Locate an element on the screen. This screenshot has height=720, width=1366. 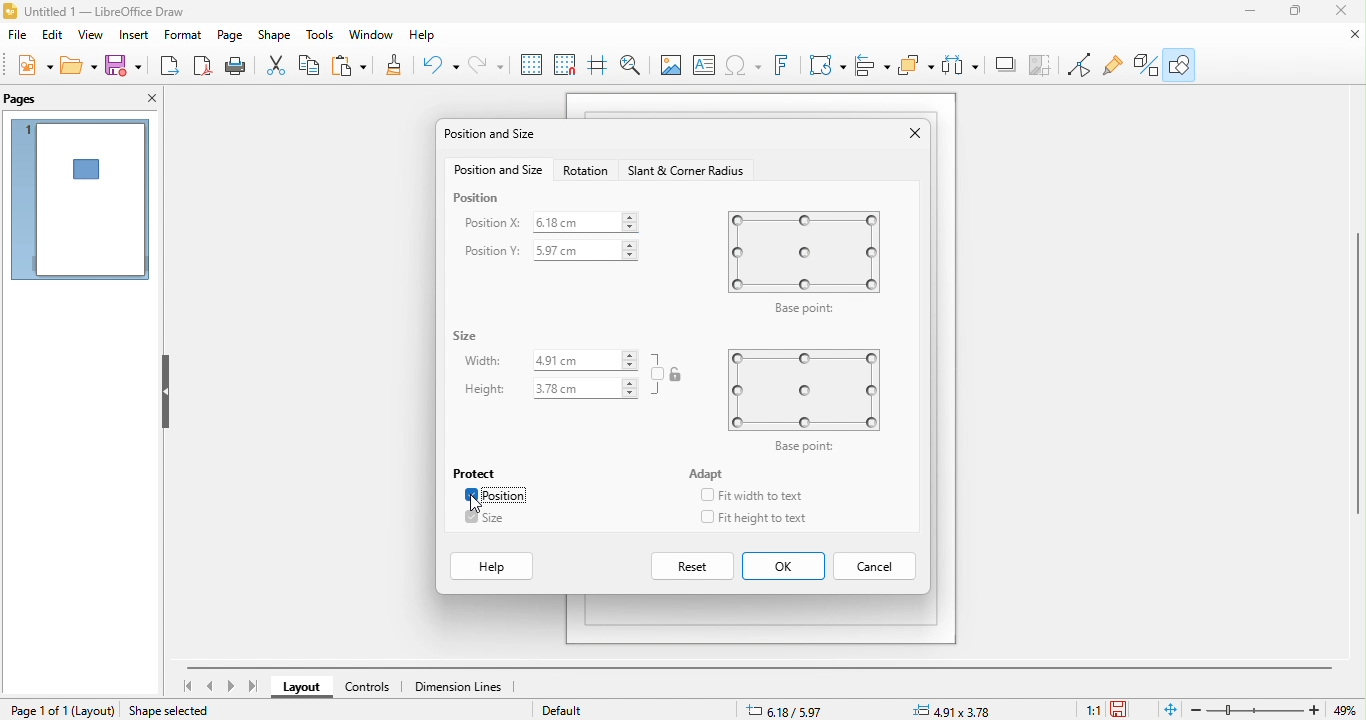
position y is located at coordinates (495, 252).